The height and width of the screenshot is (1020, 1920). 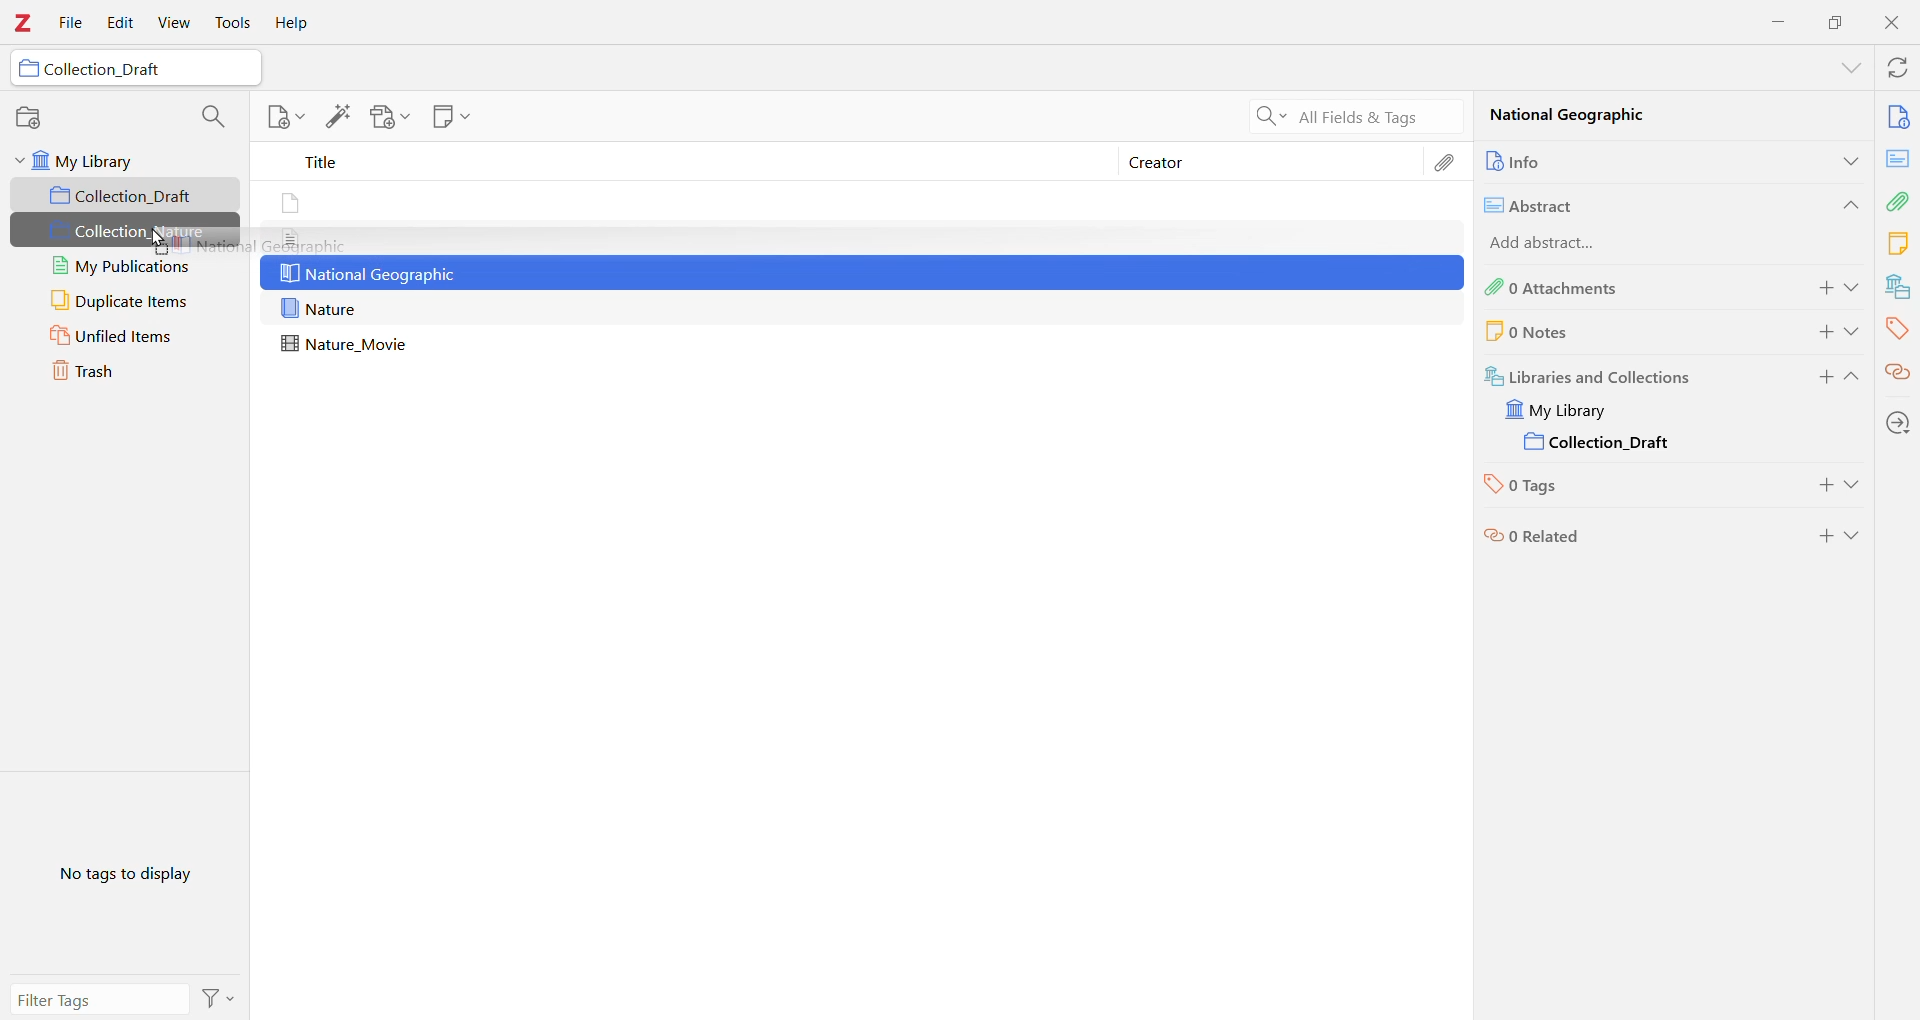 What do you see at coordinates (1823, 536) in the screenshot?
I see `Add` at bounding box center [1823, 536].